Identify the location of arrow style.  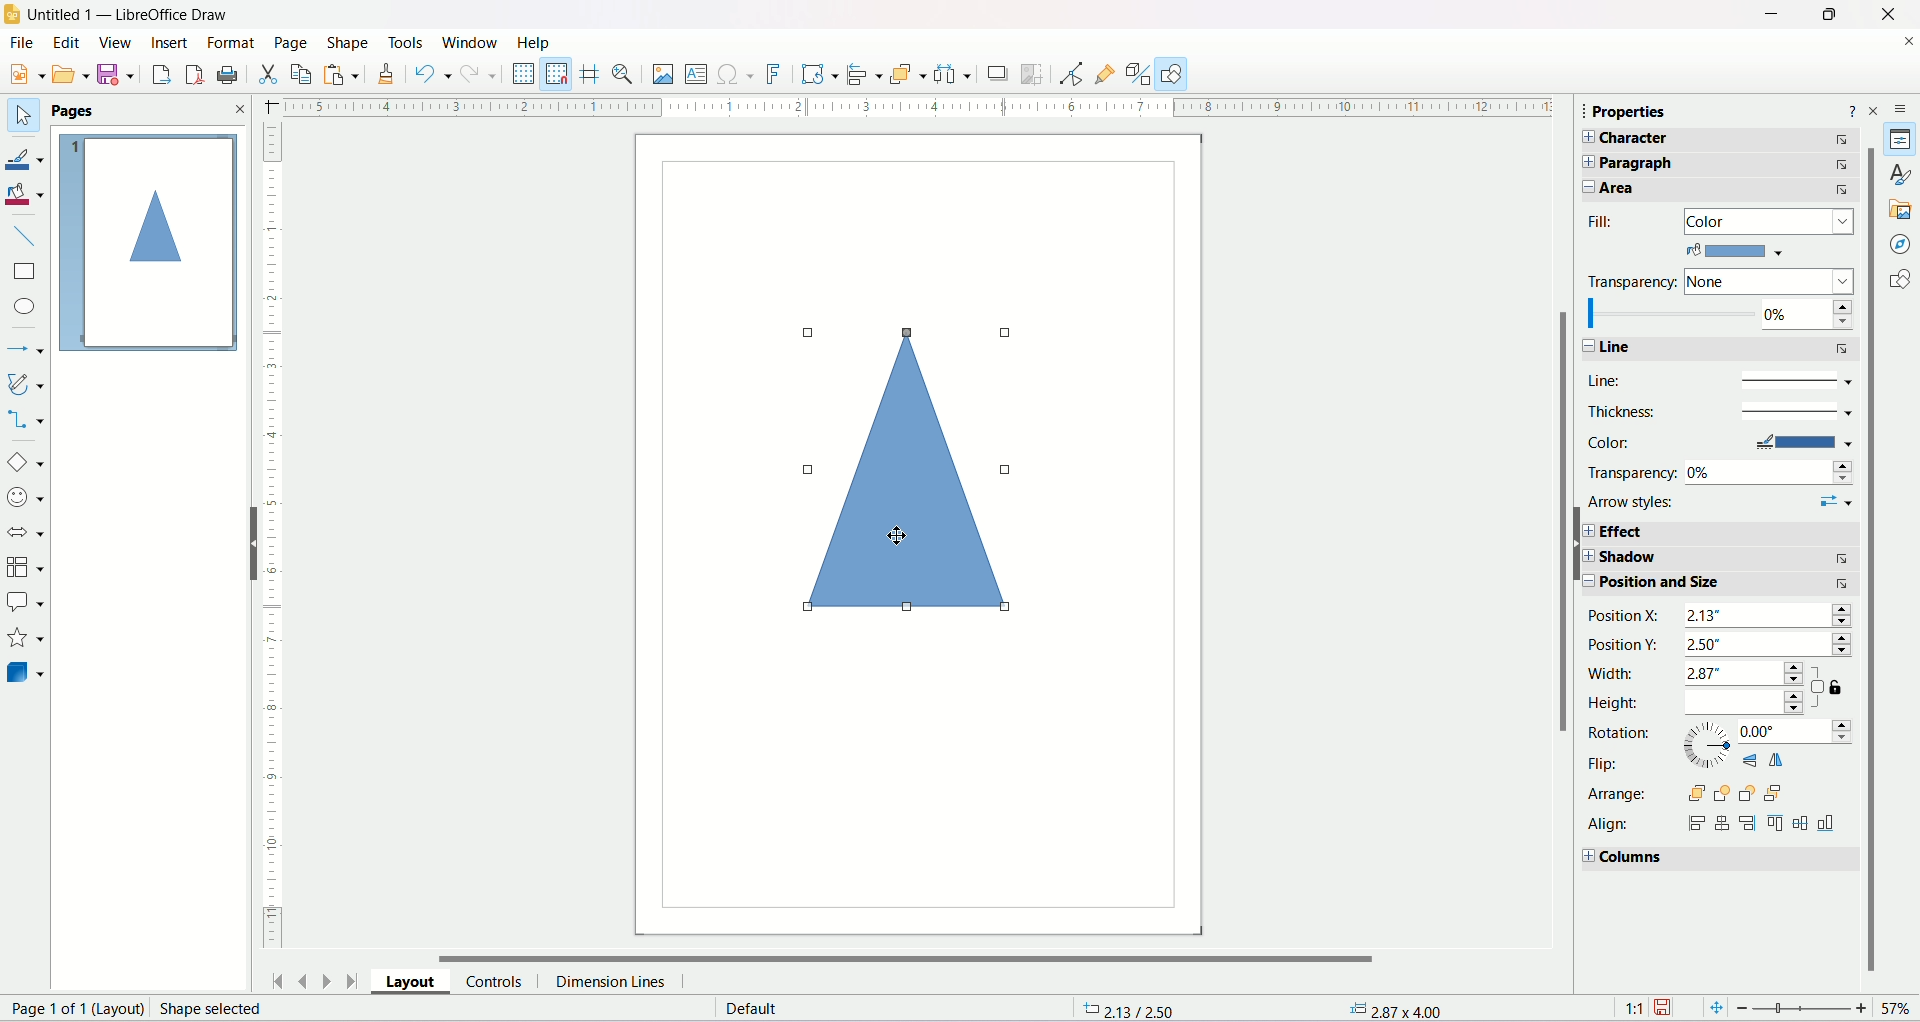
(1725, 499).